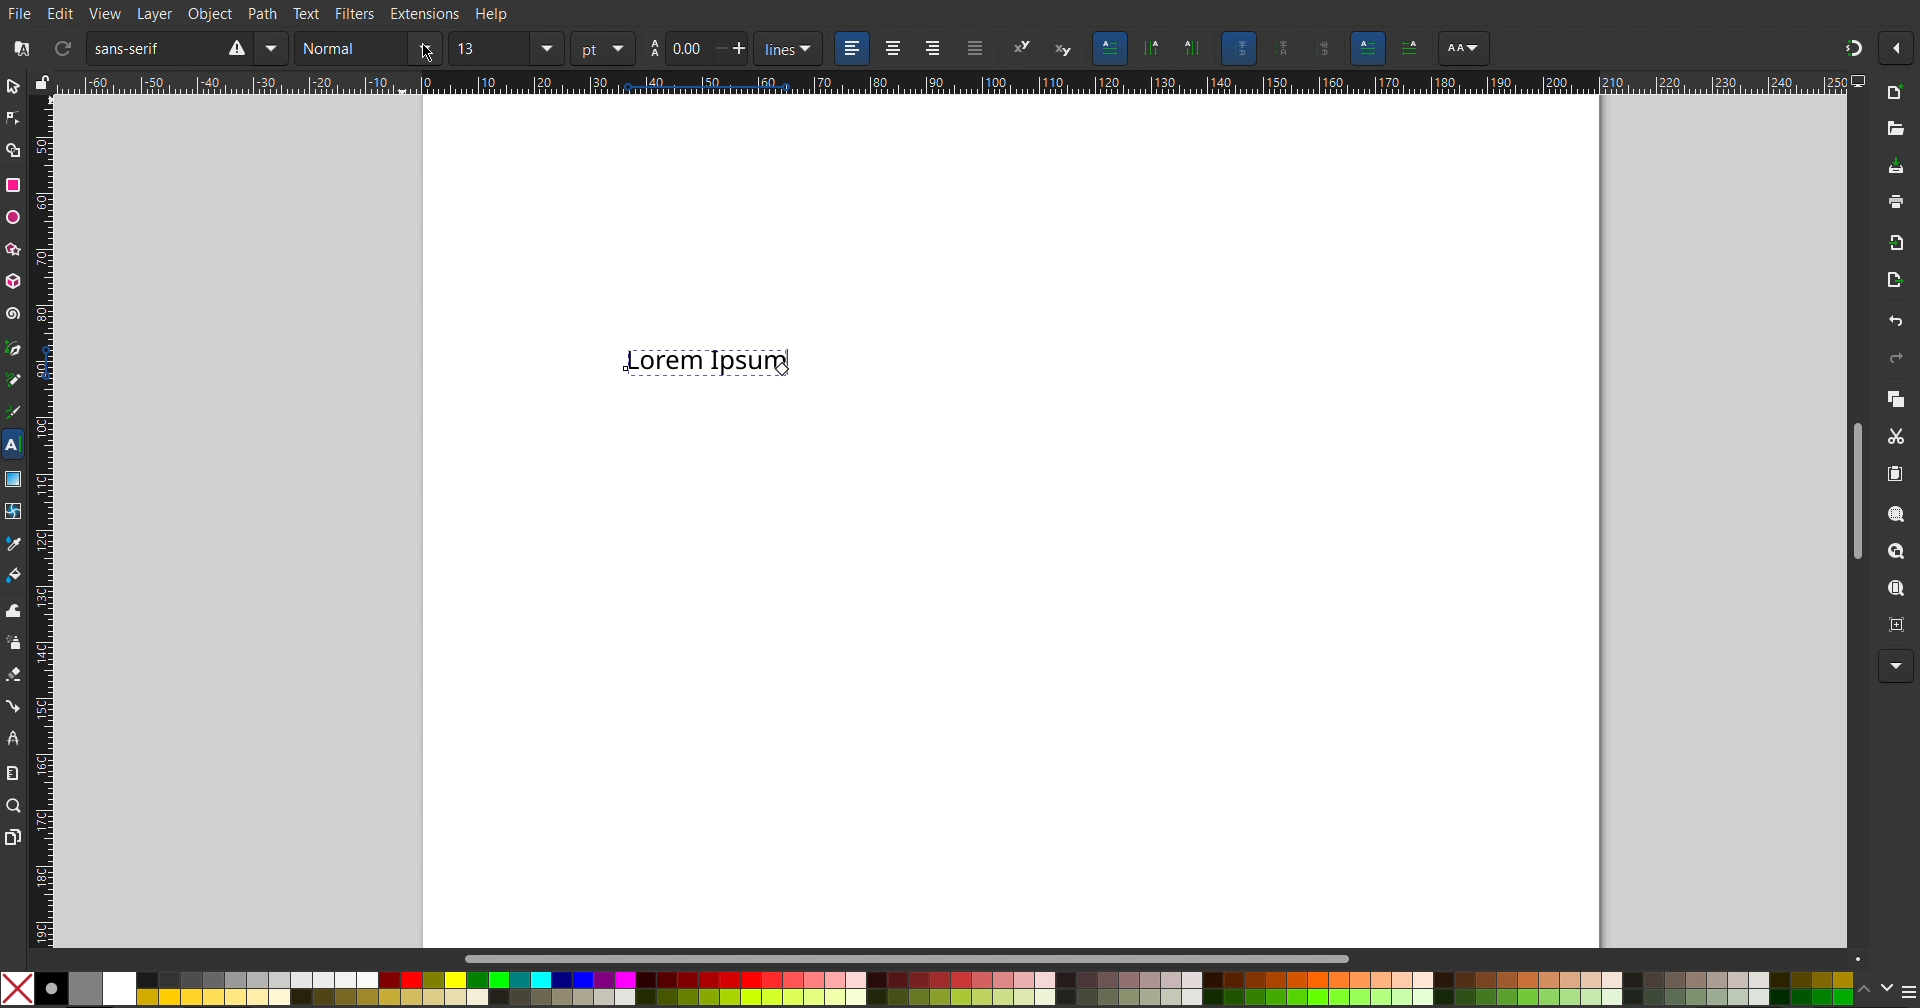 Image resolution: width=1920 pixels, height=1008 pixels. Describe the element at coordinates (17, 246) in the screenshot. I see `Star Polygon` at that location.